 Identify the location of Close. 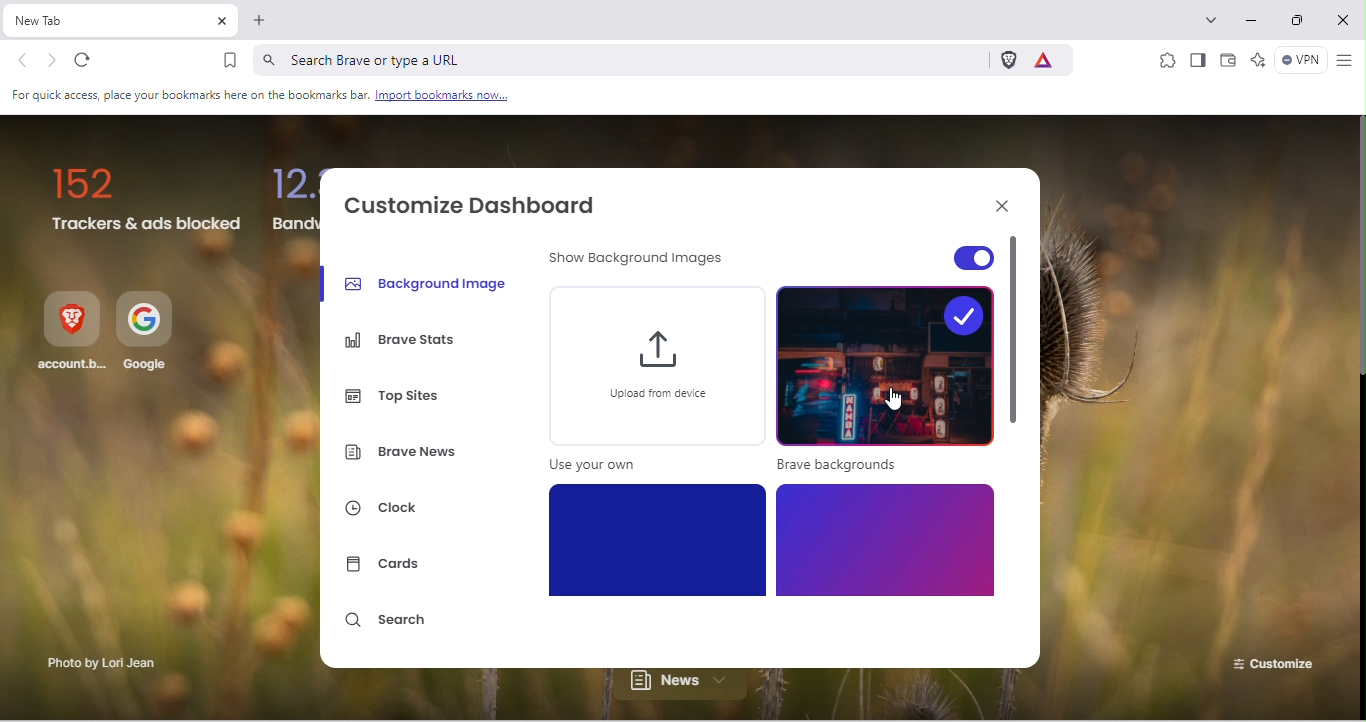
(1345, 20).